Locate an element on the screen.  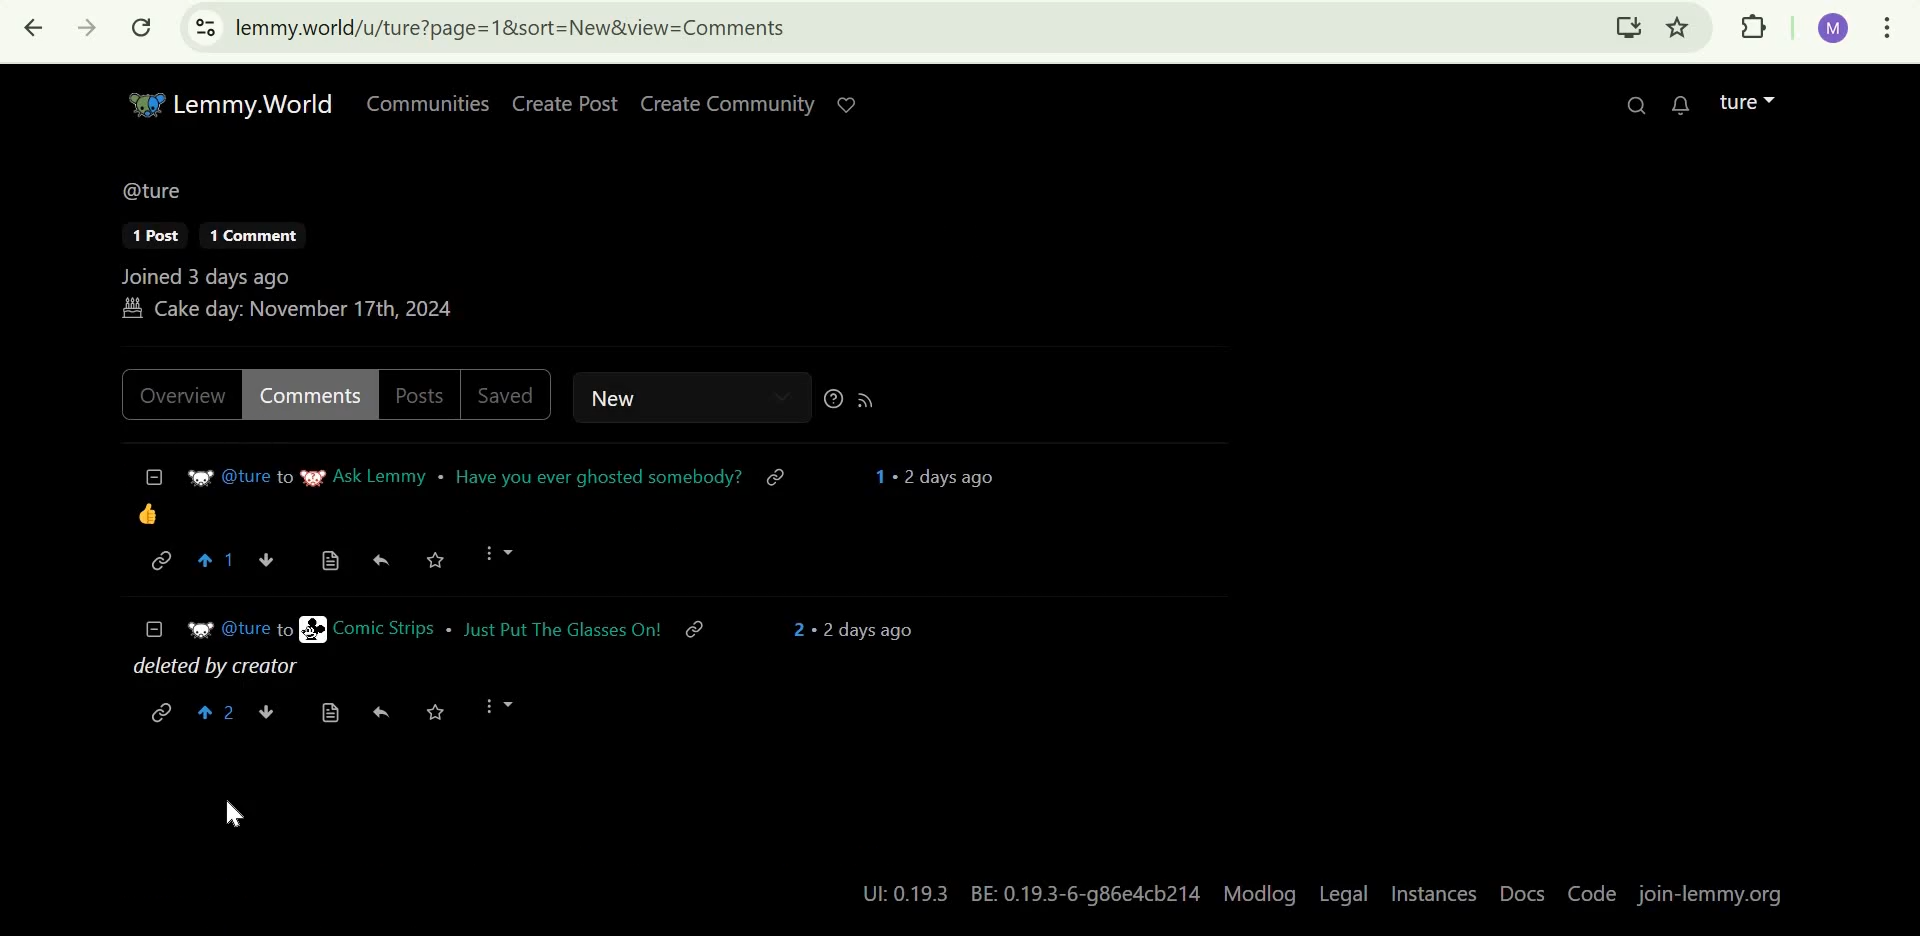
save is located at coordinates (437, 560).